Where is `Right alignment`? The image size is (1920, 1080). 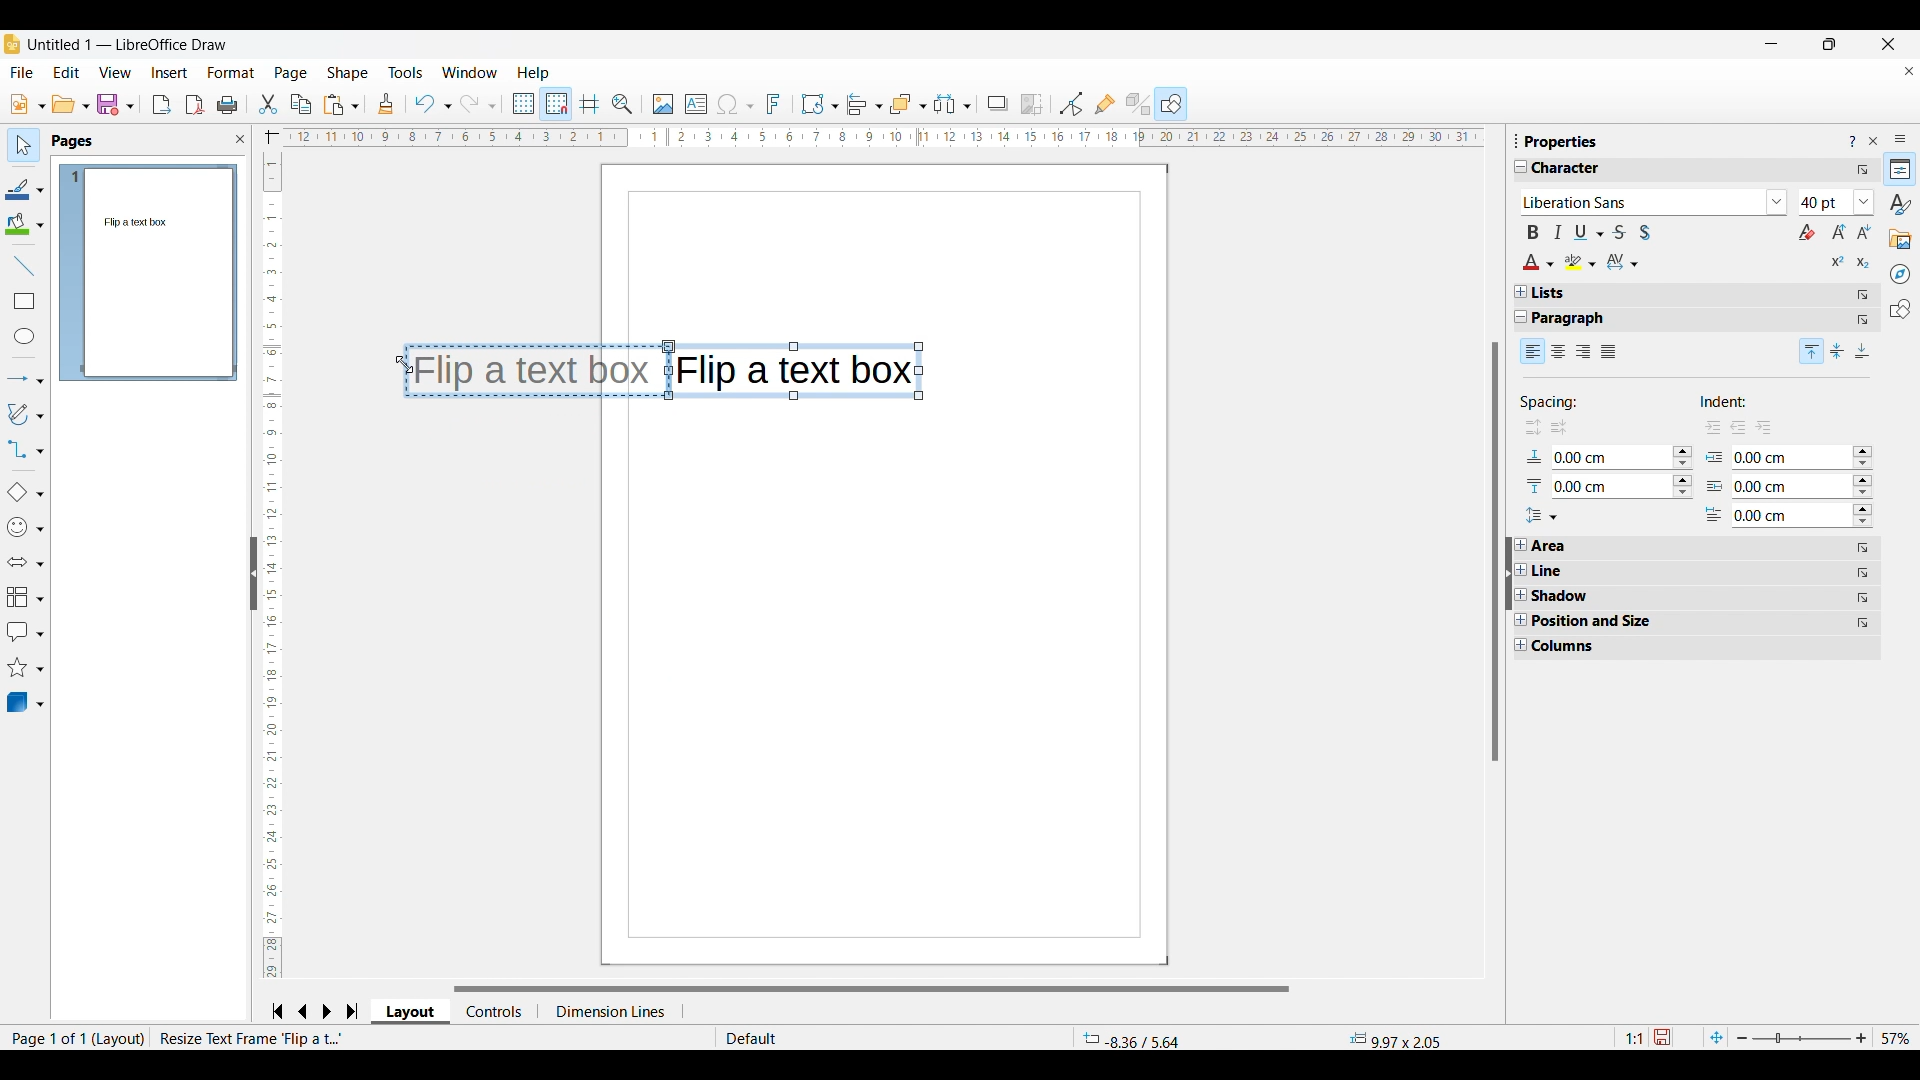
Right alignment is located at coordinates (1583, 353).